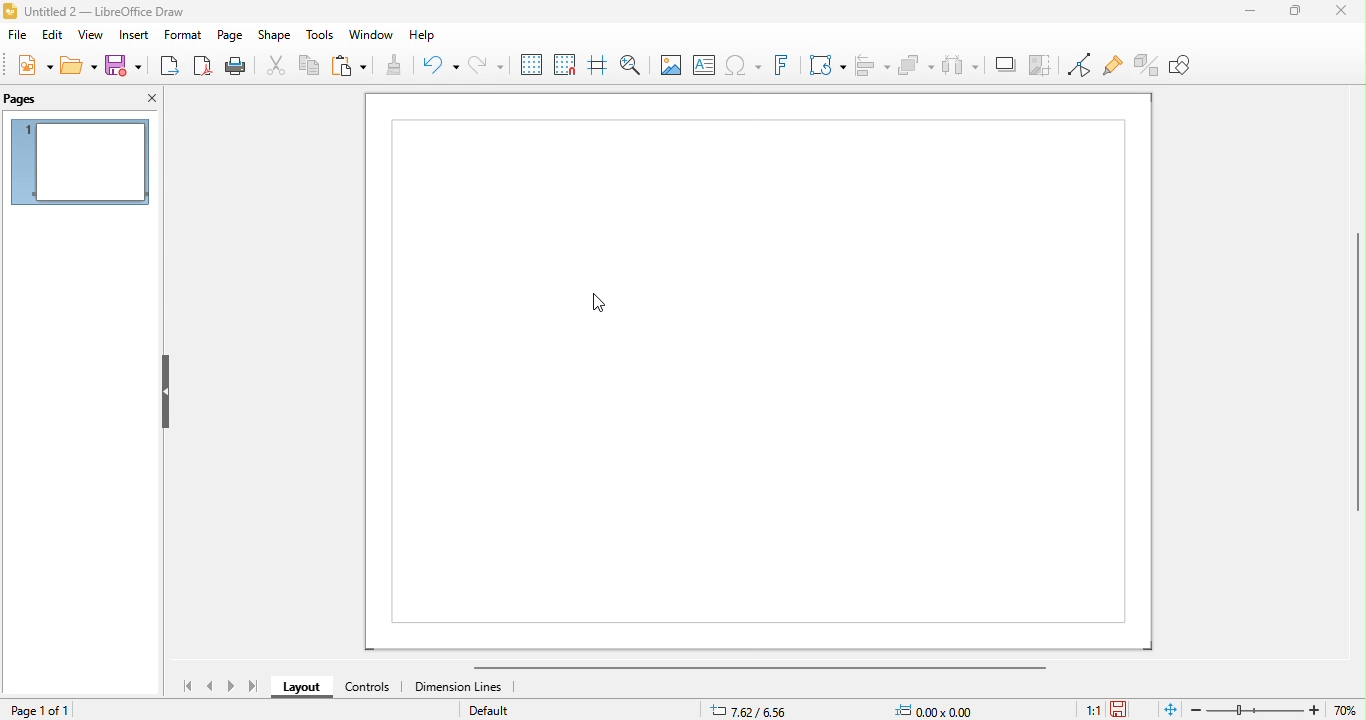 The image size is (1366, 720). I want to click on fontwork test, so click(780, 66).